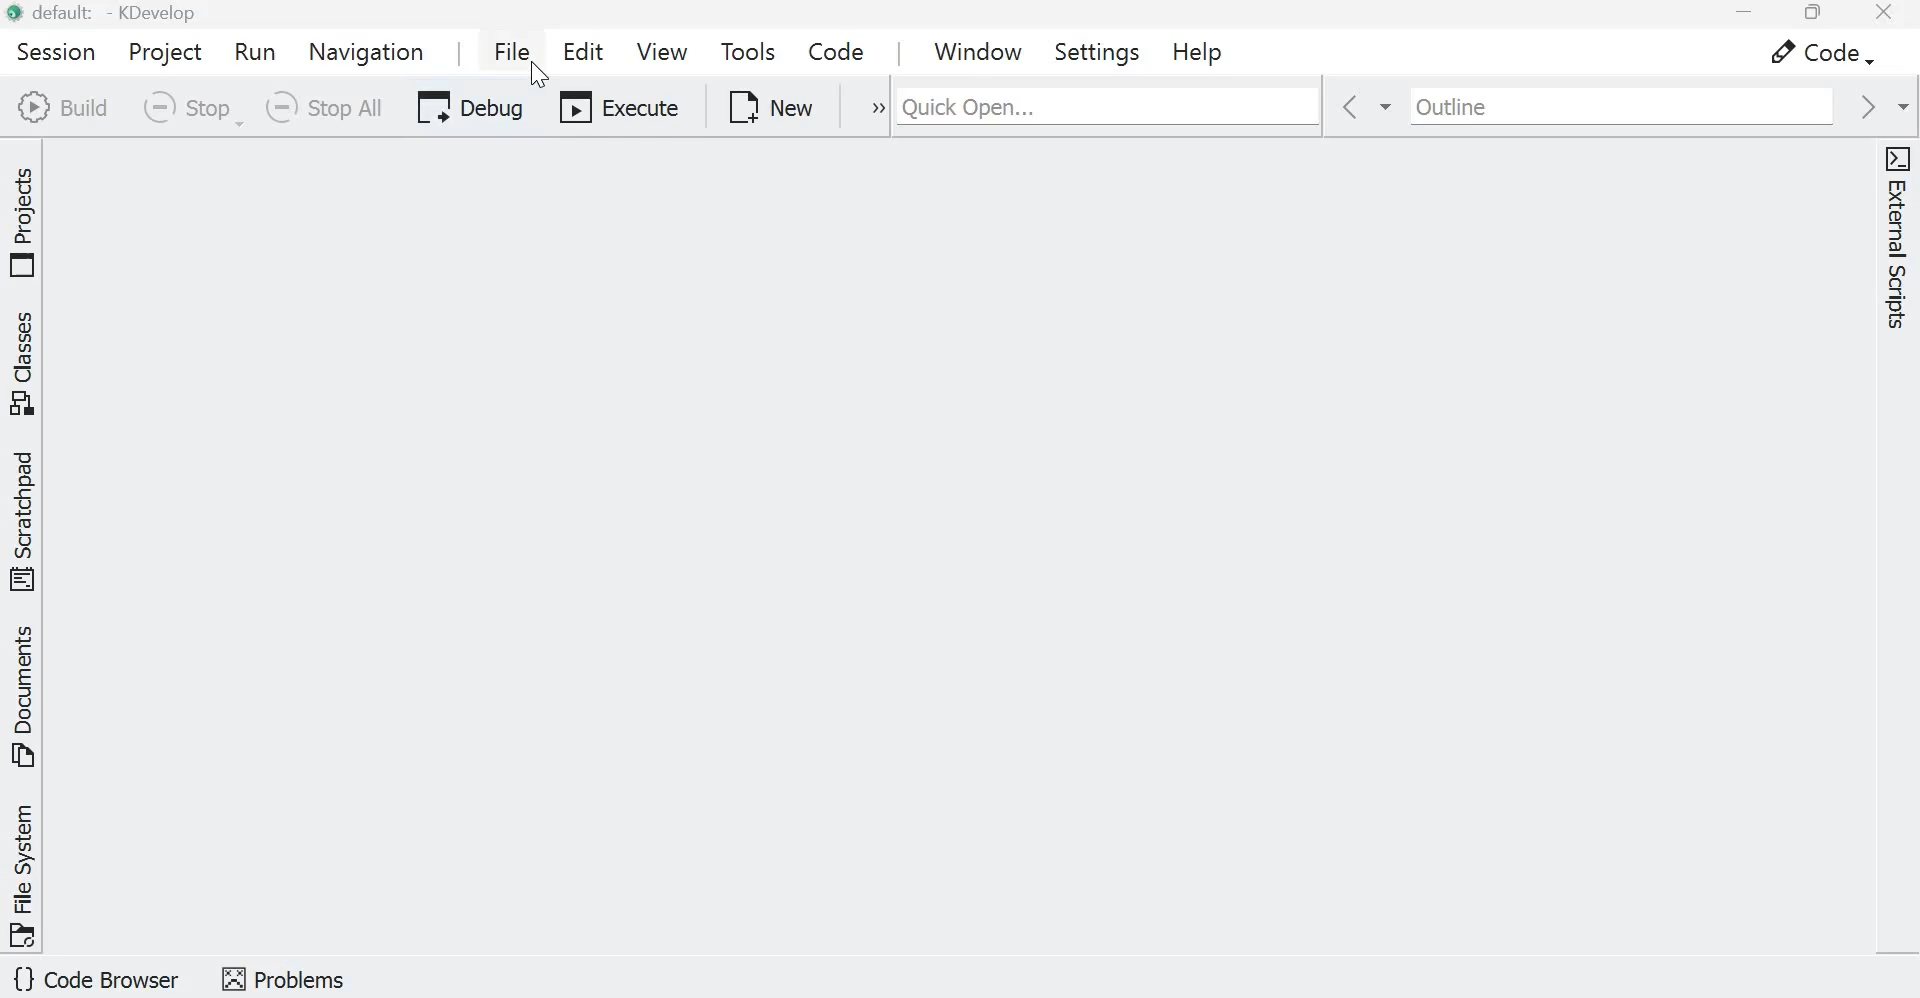  What do you see at coordinates (1811, 53) in the screenshot?
I see `Code` at bounding box center [1811, 53].